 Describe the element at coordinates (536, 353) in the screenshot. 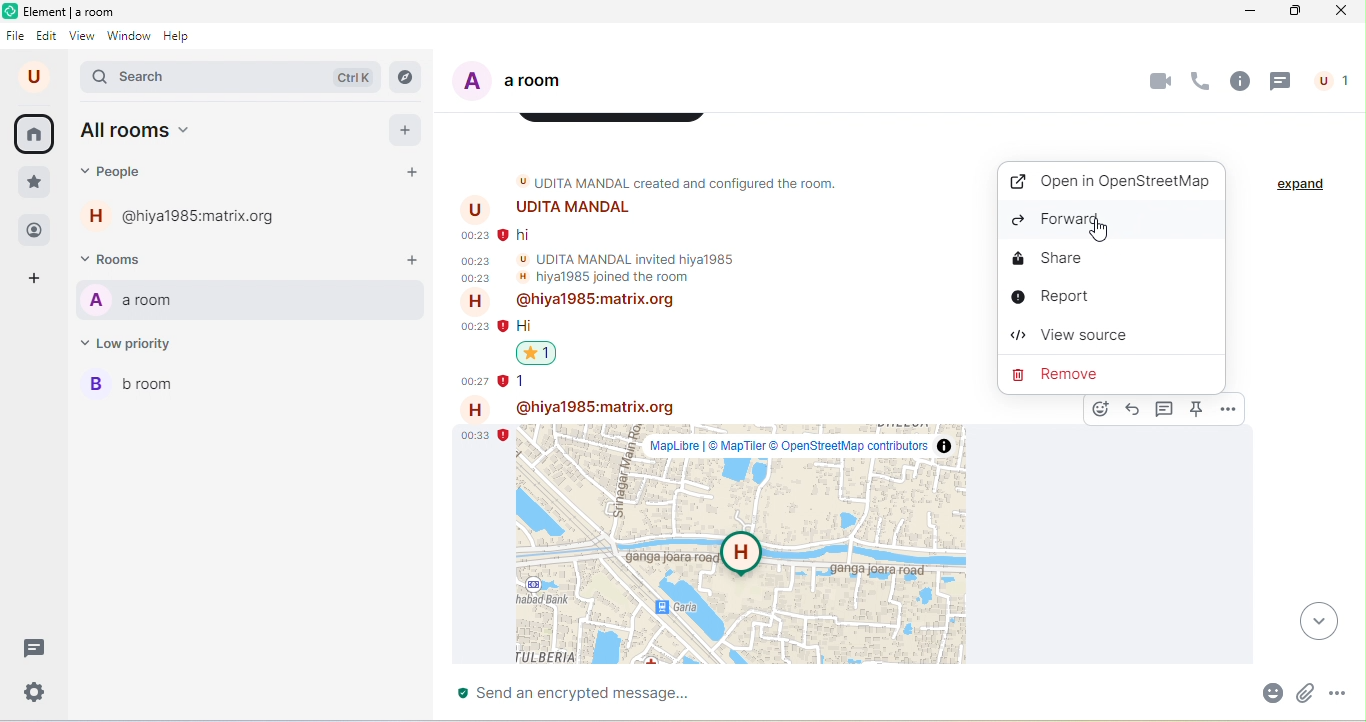

I see `reaction to the text` at that location.